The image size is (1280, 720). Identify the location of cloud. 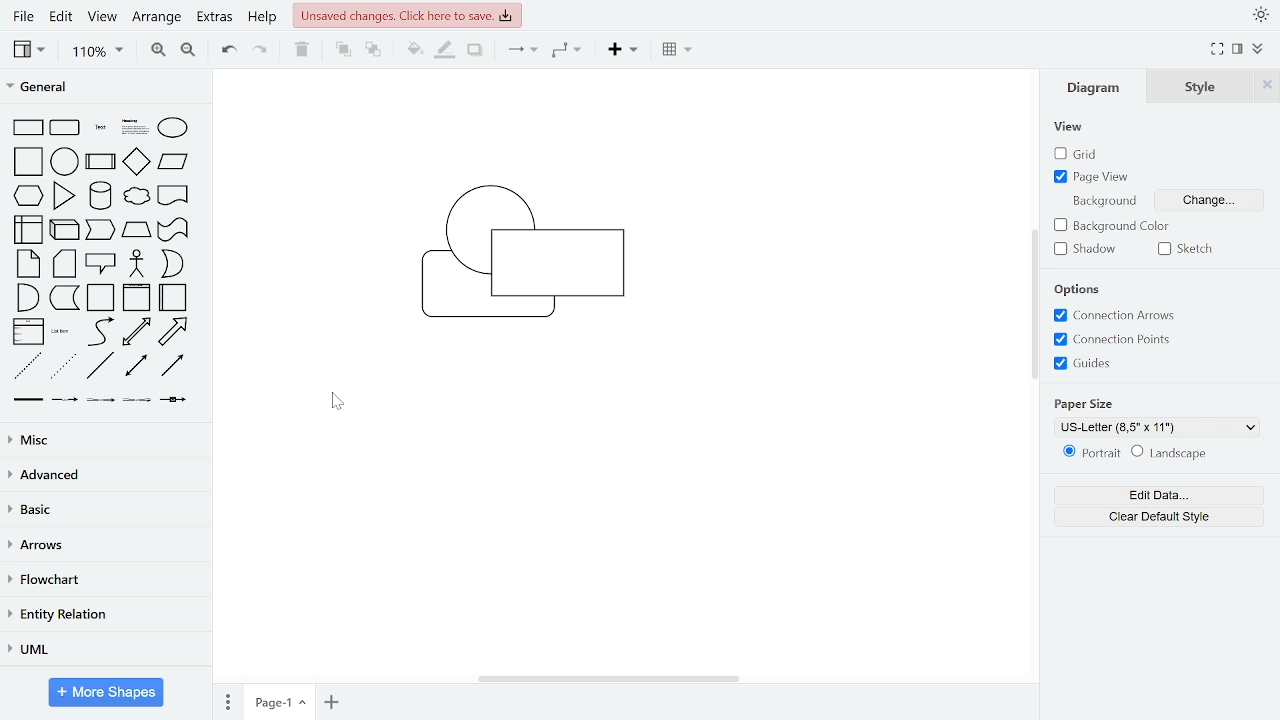
(138, 197).